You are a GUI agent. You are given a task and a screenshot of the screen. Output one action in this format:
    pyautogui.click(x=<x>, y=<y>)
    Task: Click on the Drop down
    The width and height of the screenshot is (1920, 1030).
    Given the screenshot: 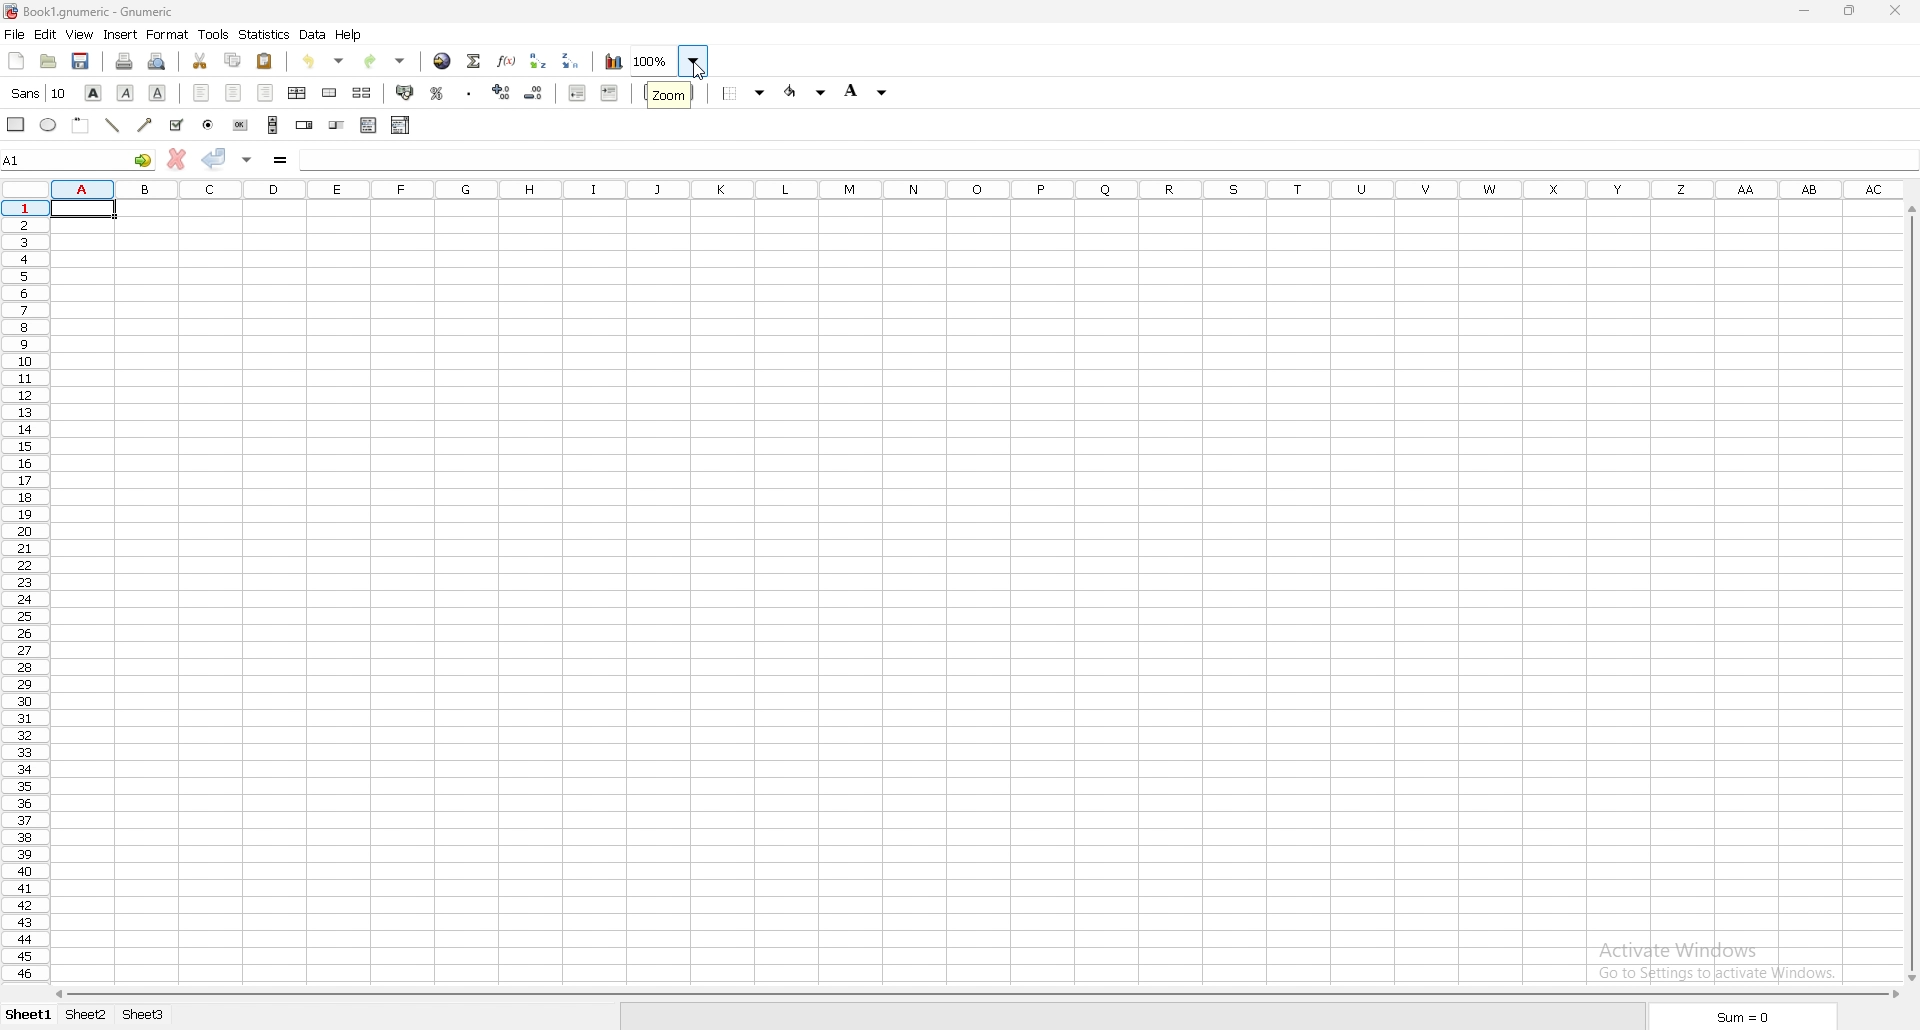 What is the action you would take?
    pyautogui.click(x=880, y=91)
    